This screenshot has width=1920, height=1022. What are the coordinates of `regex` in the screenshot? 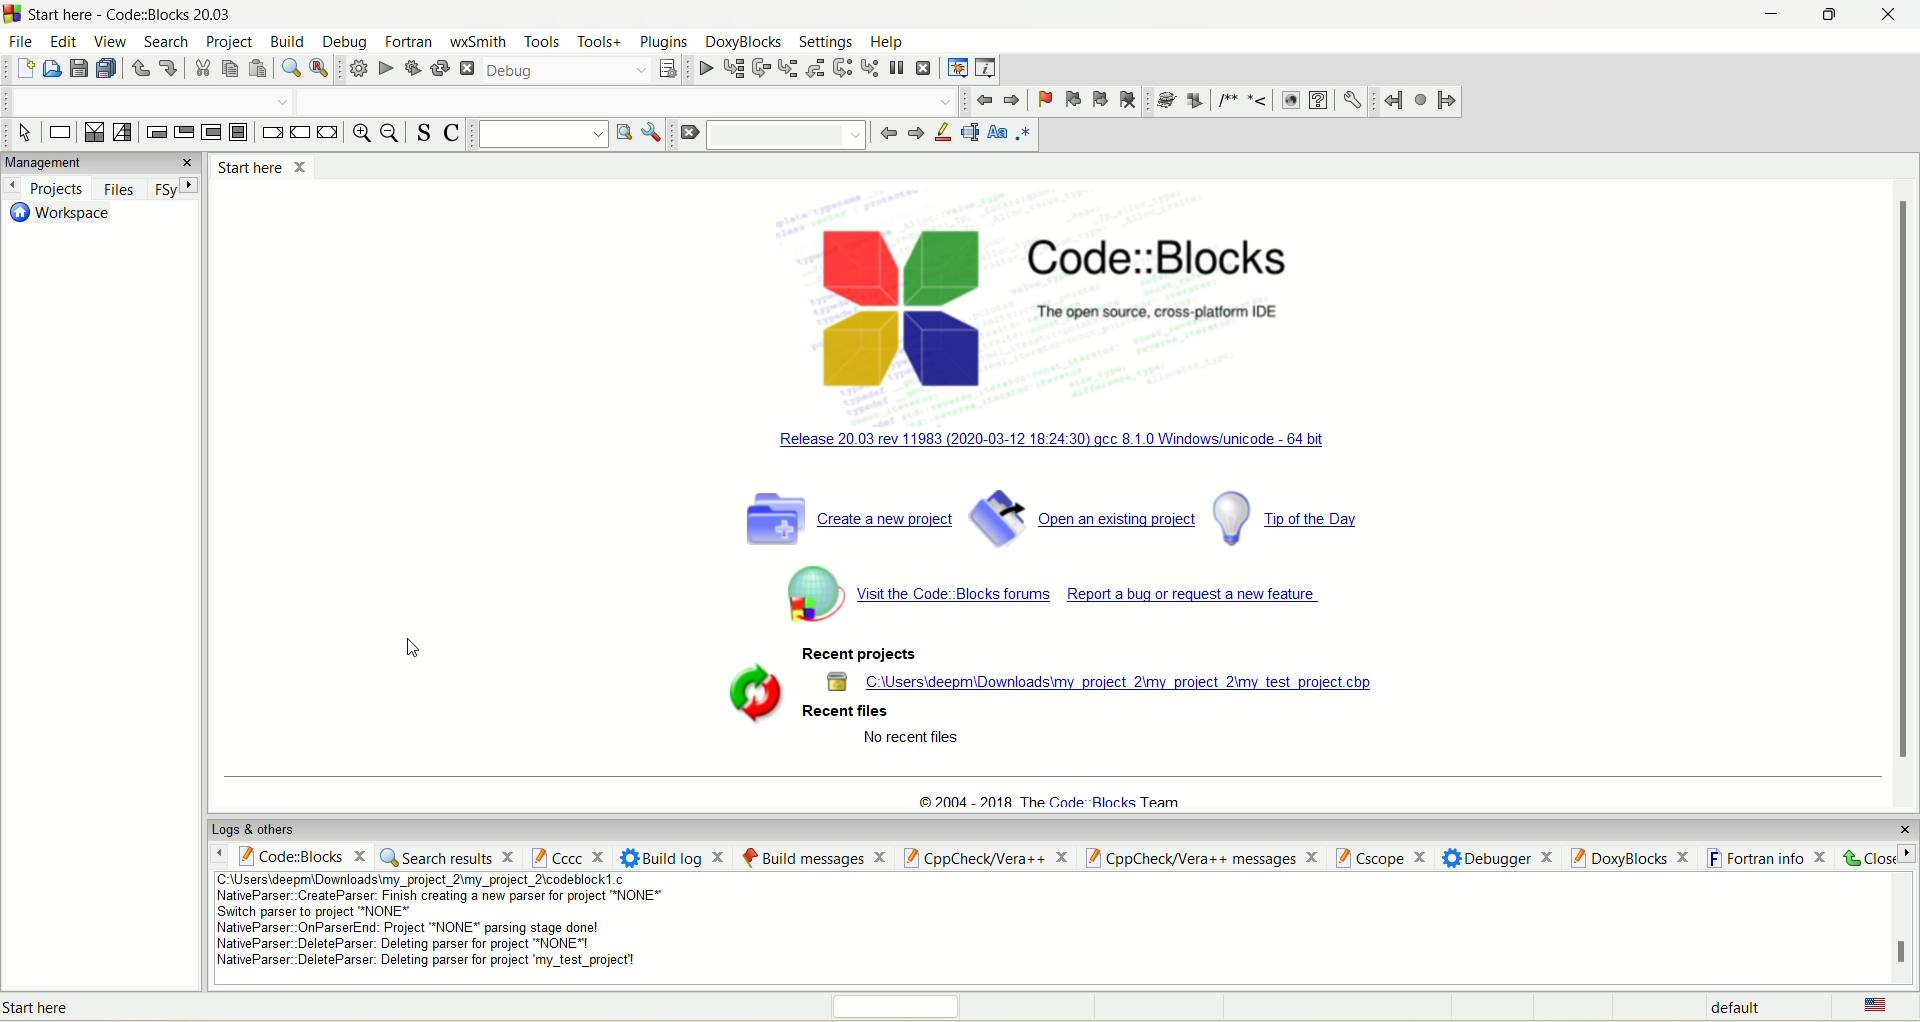 It's located at (1024, 134).